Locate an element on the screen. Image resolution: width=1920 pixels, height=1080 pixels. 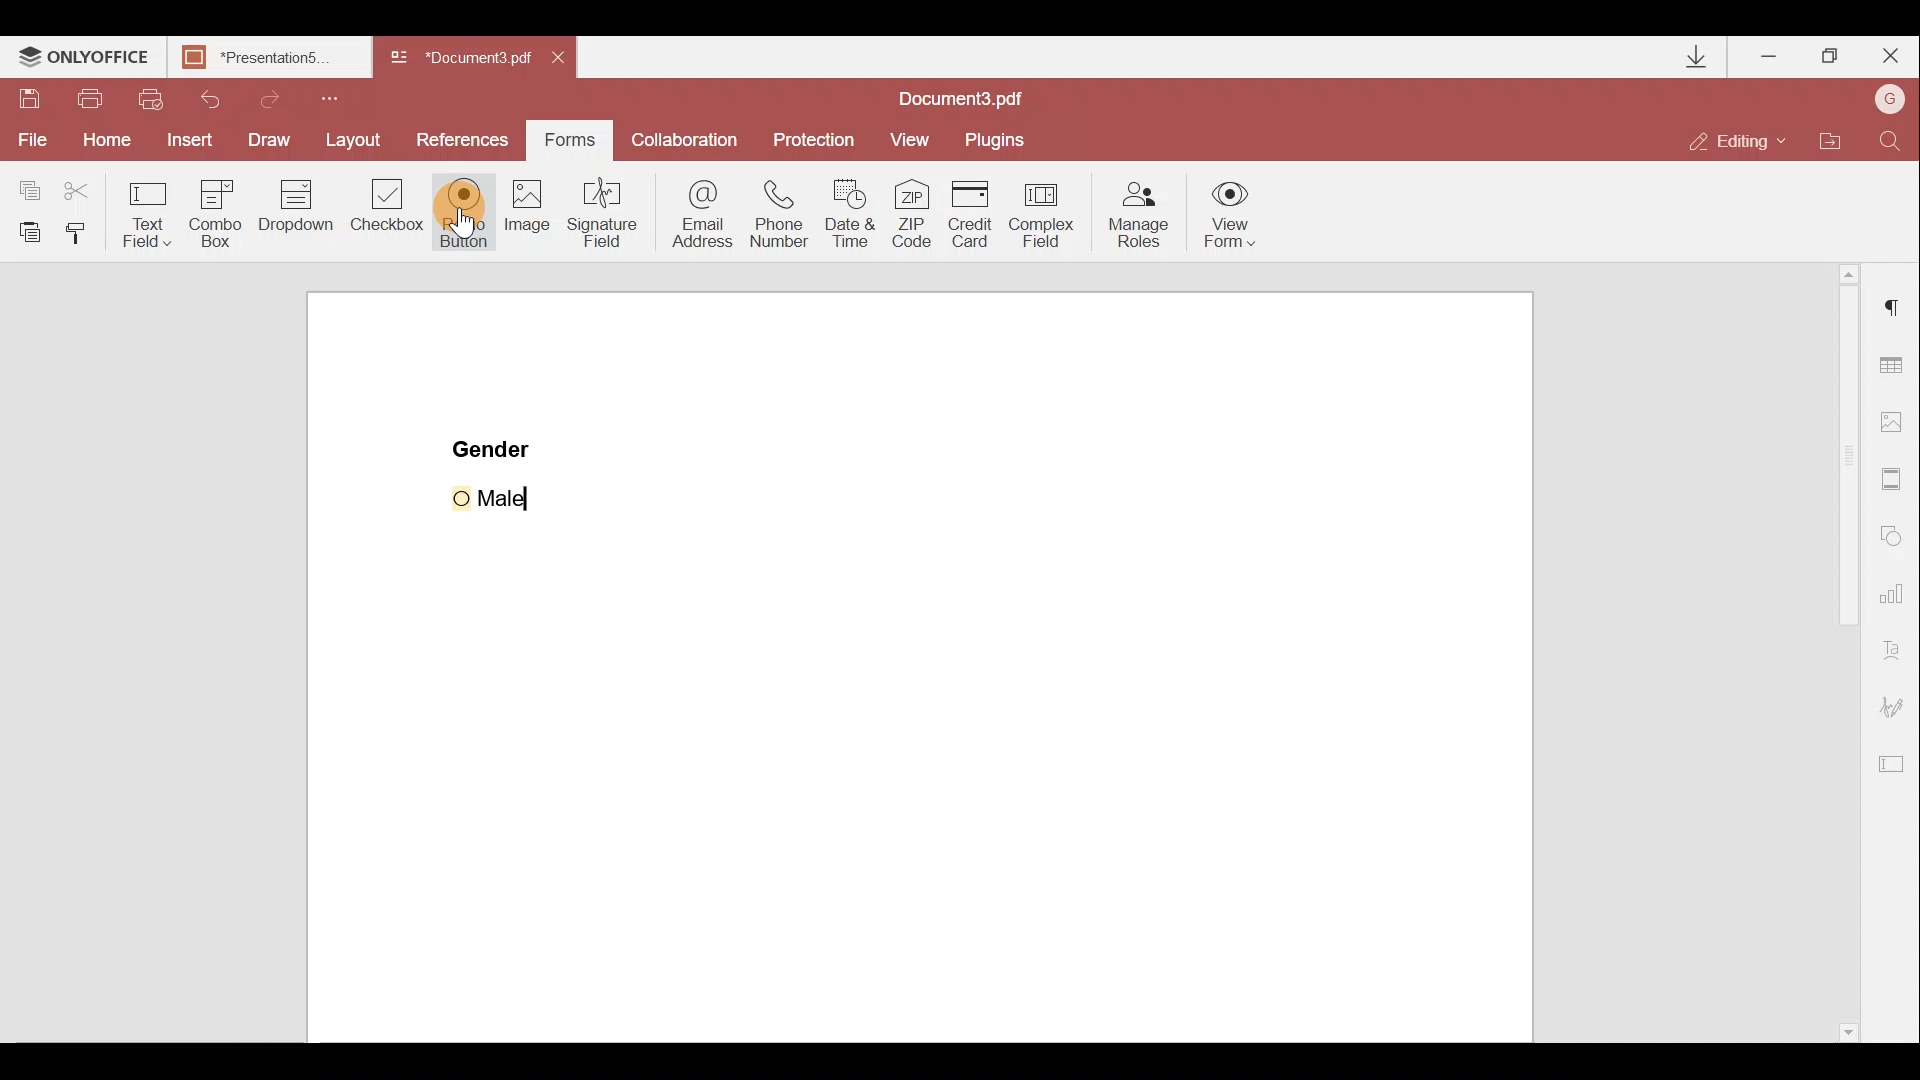
View form is located at coordinates (1231, 214).